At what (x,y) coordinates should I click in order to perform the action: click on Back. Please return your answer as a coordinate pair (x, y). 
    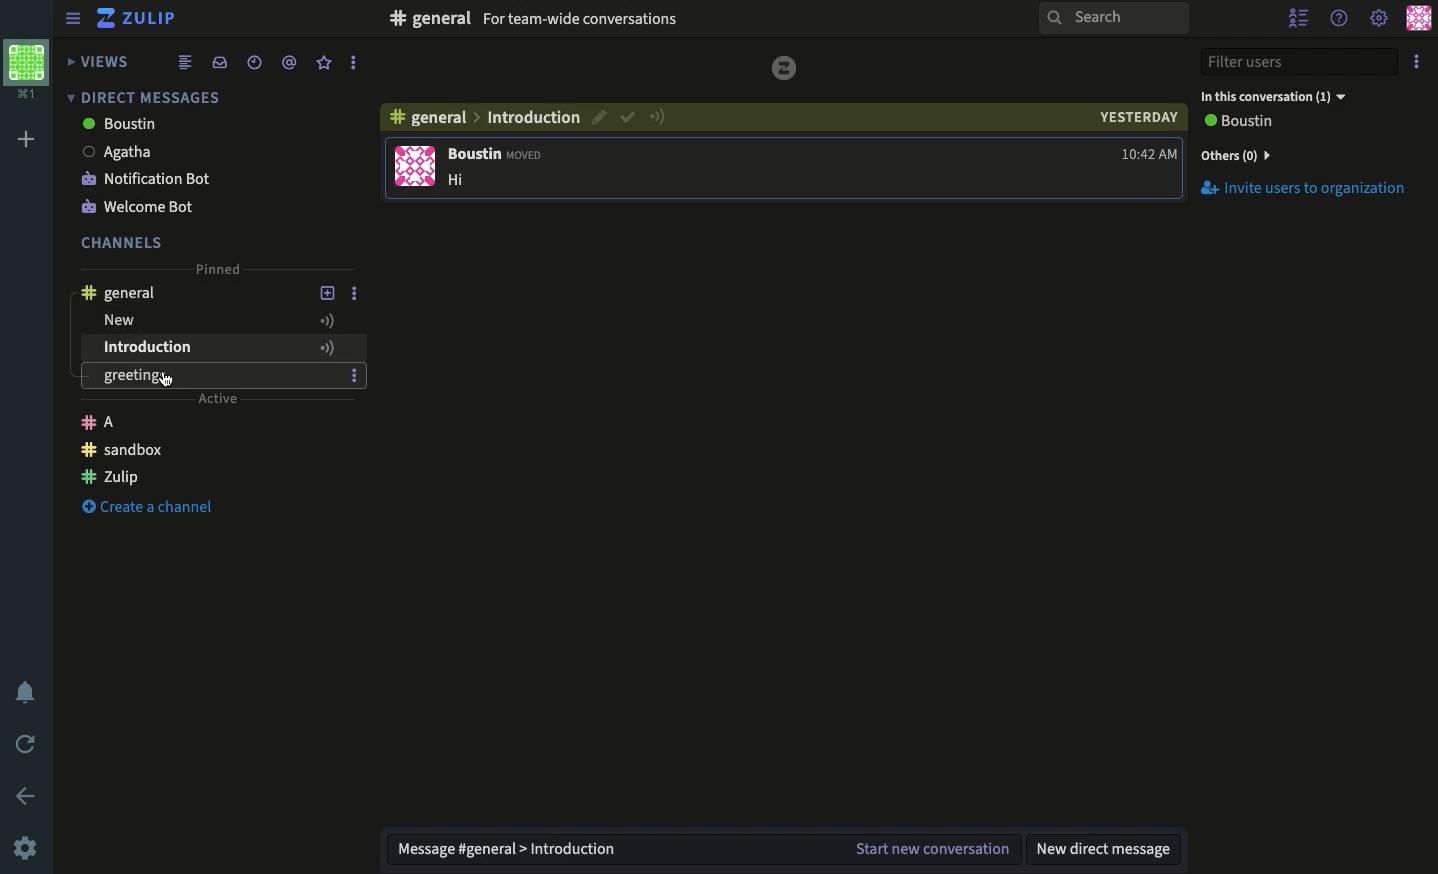
    Looking at the image, I should click on (28, 796).